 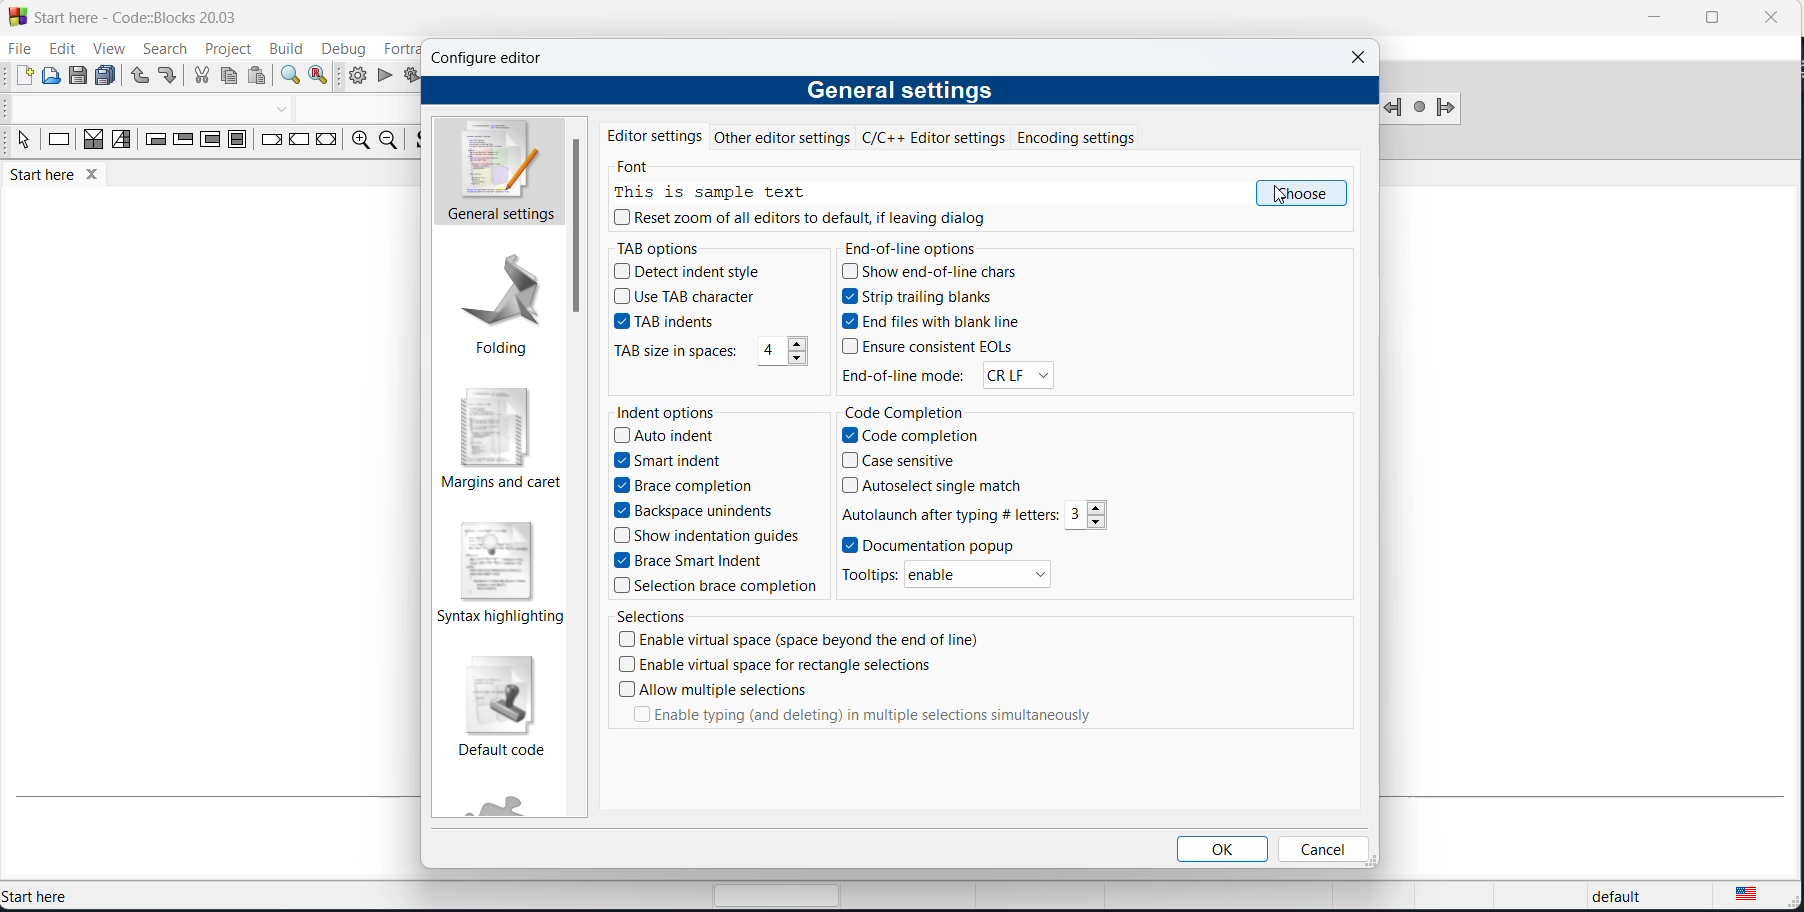 I want to click on find, so click(x=288, y=76).